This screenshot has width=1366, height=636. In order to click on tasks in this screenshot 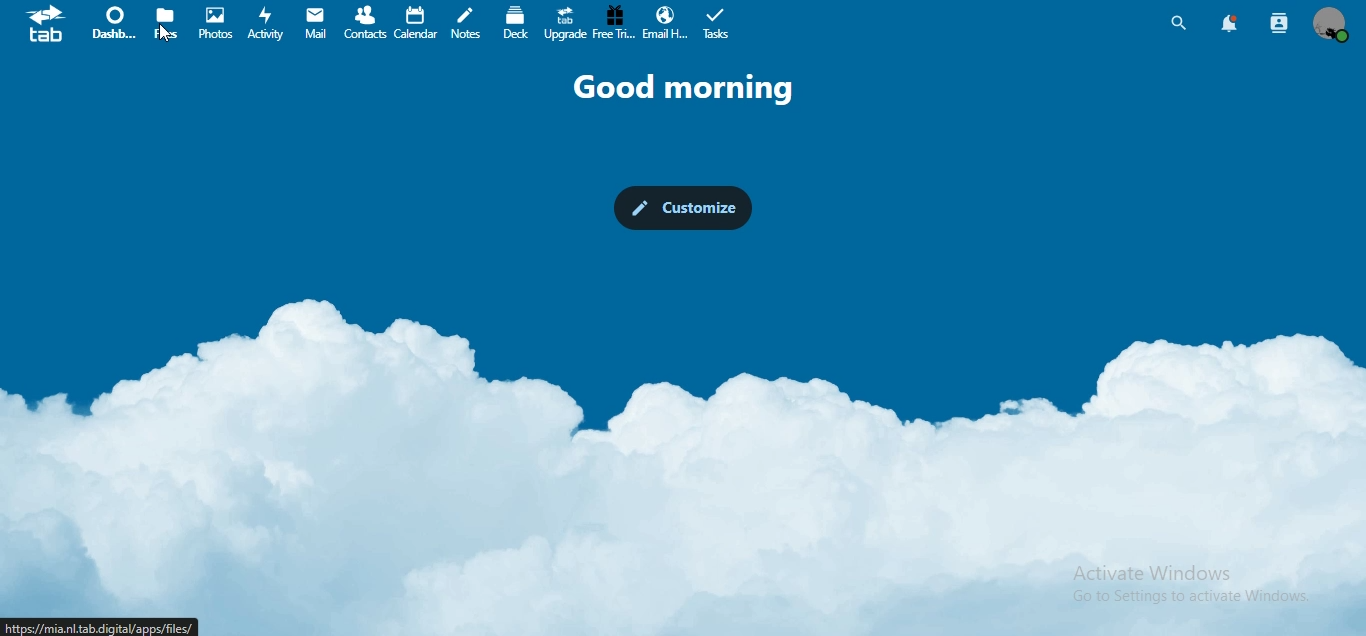, I will do `click(719, 25)`.